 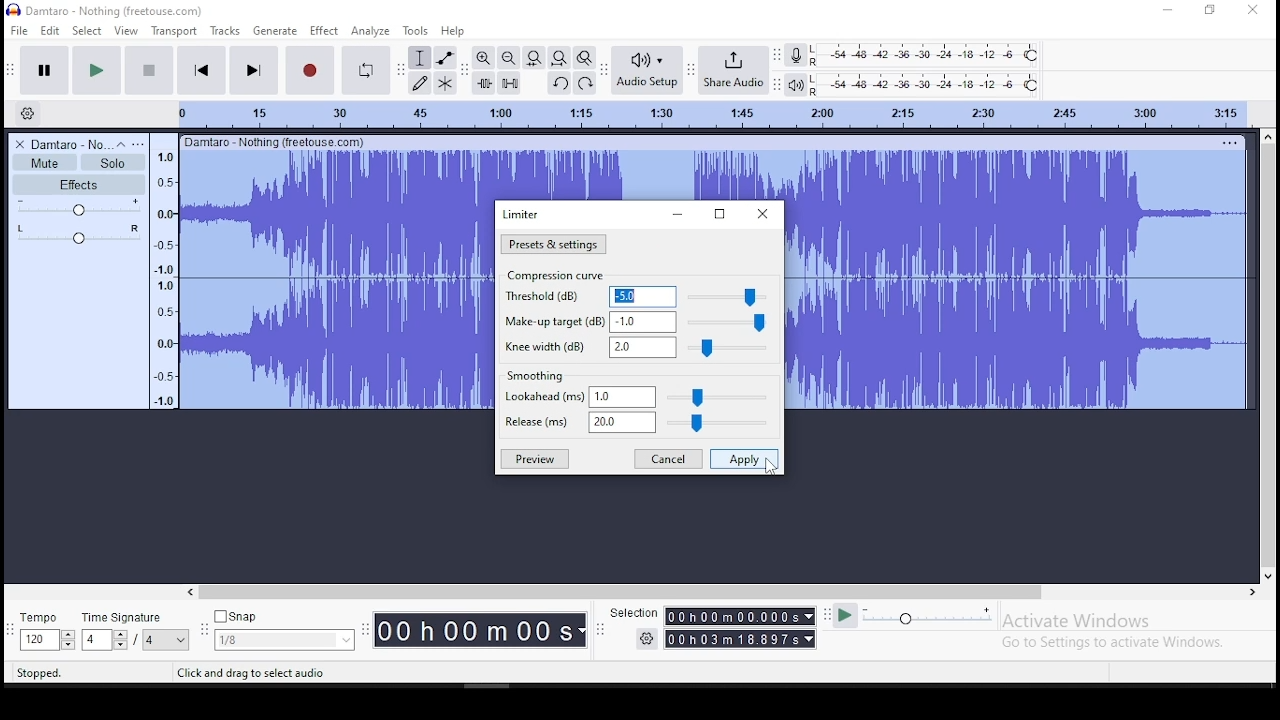 I want to click on threshold, so click(x=637, y=296).